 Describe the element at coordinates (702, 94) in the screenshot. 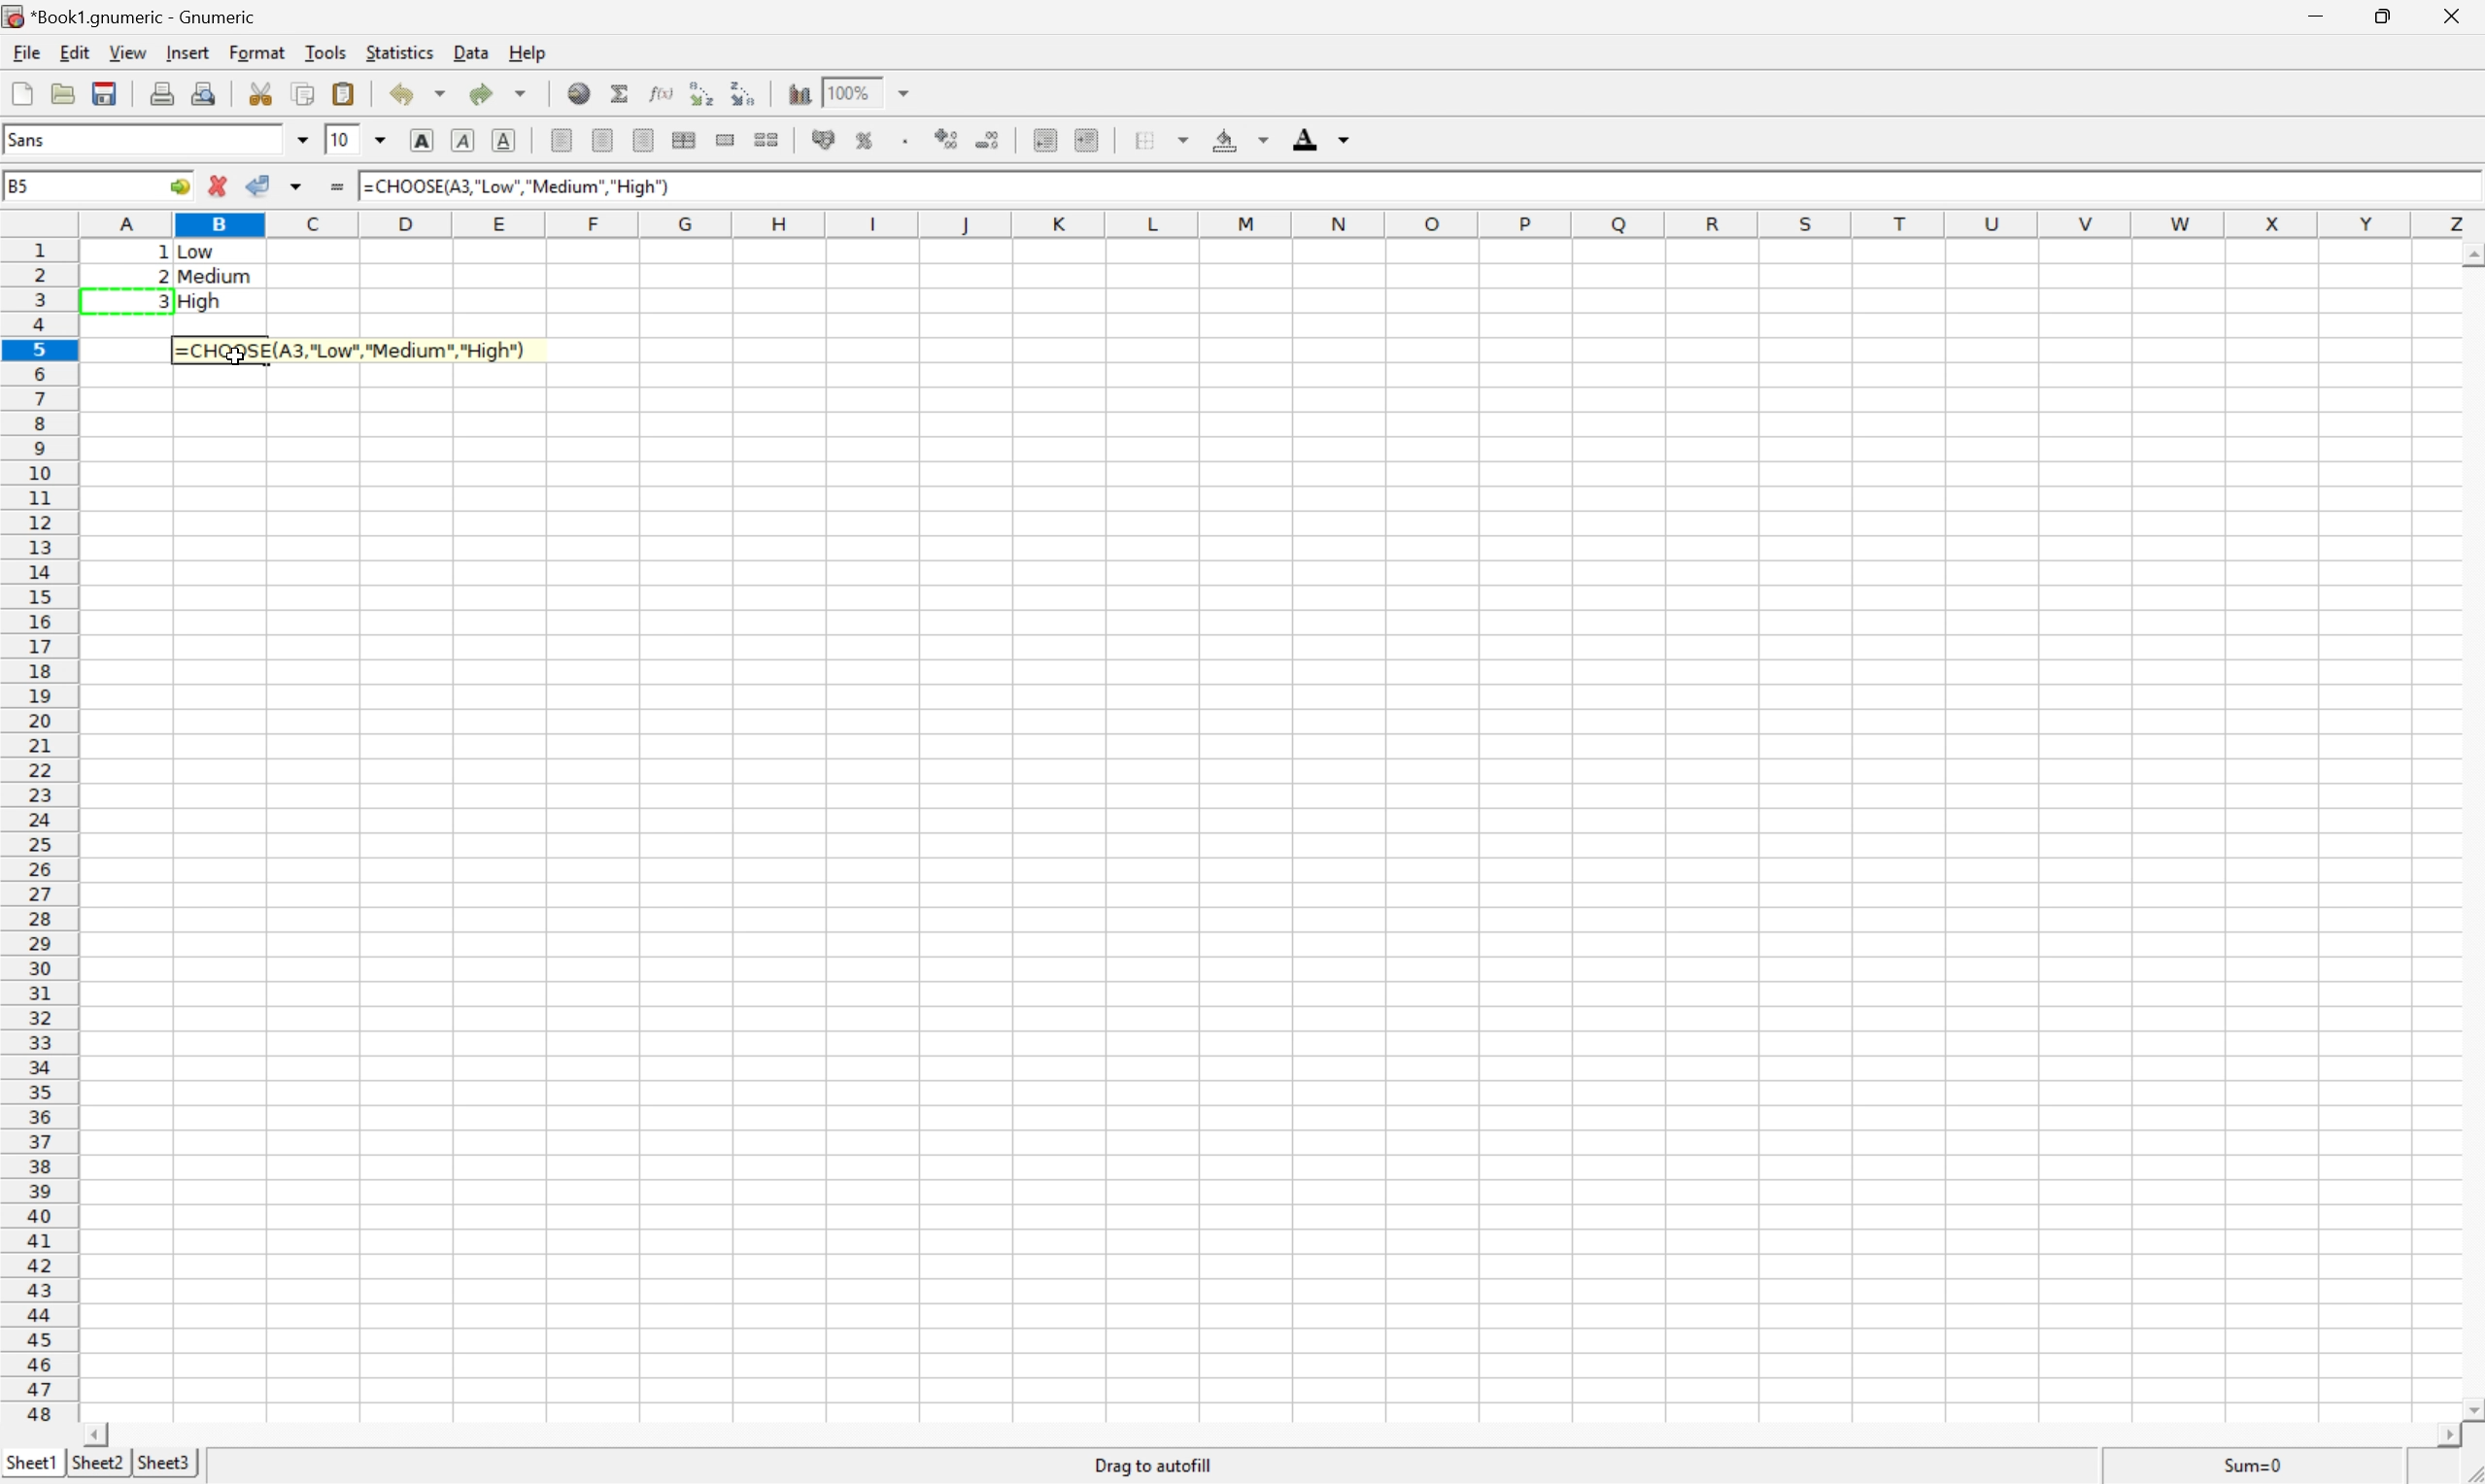

I see `Sort the selected region in ascending order based on the first column selected` at that location.